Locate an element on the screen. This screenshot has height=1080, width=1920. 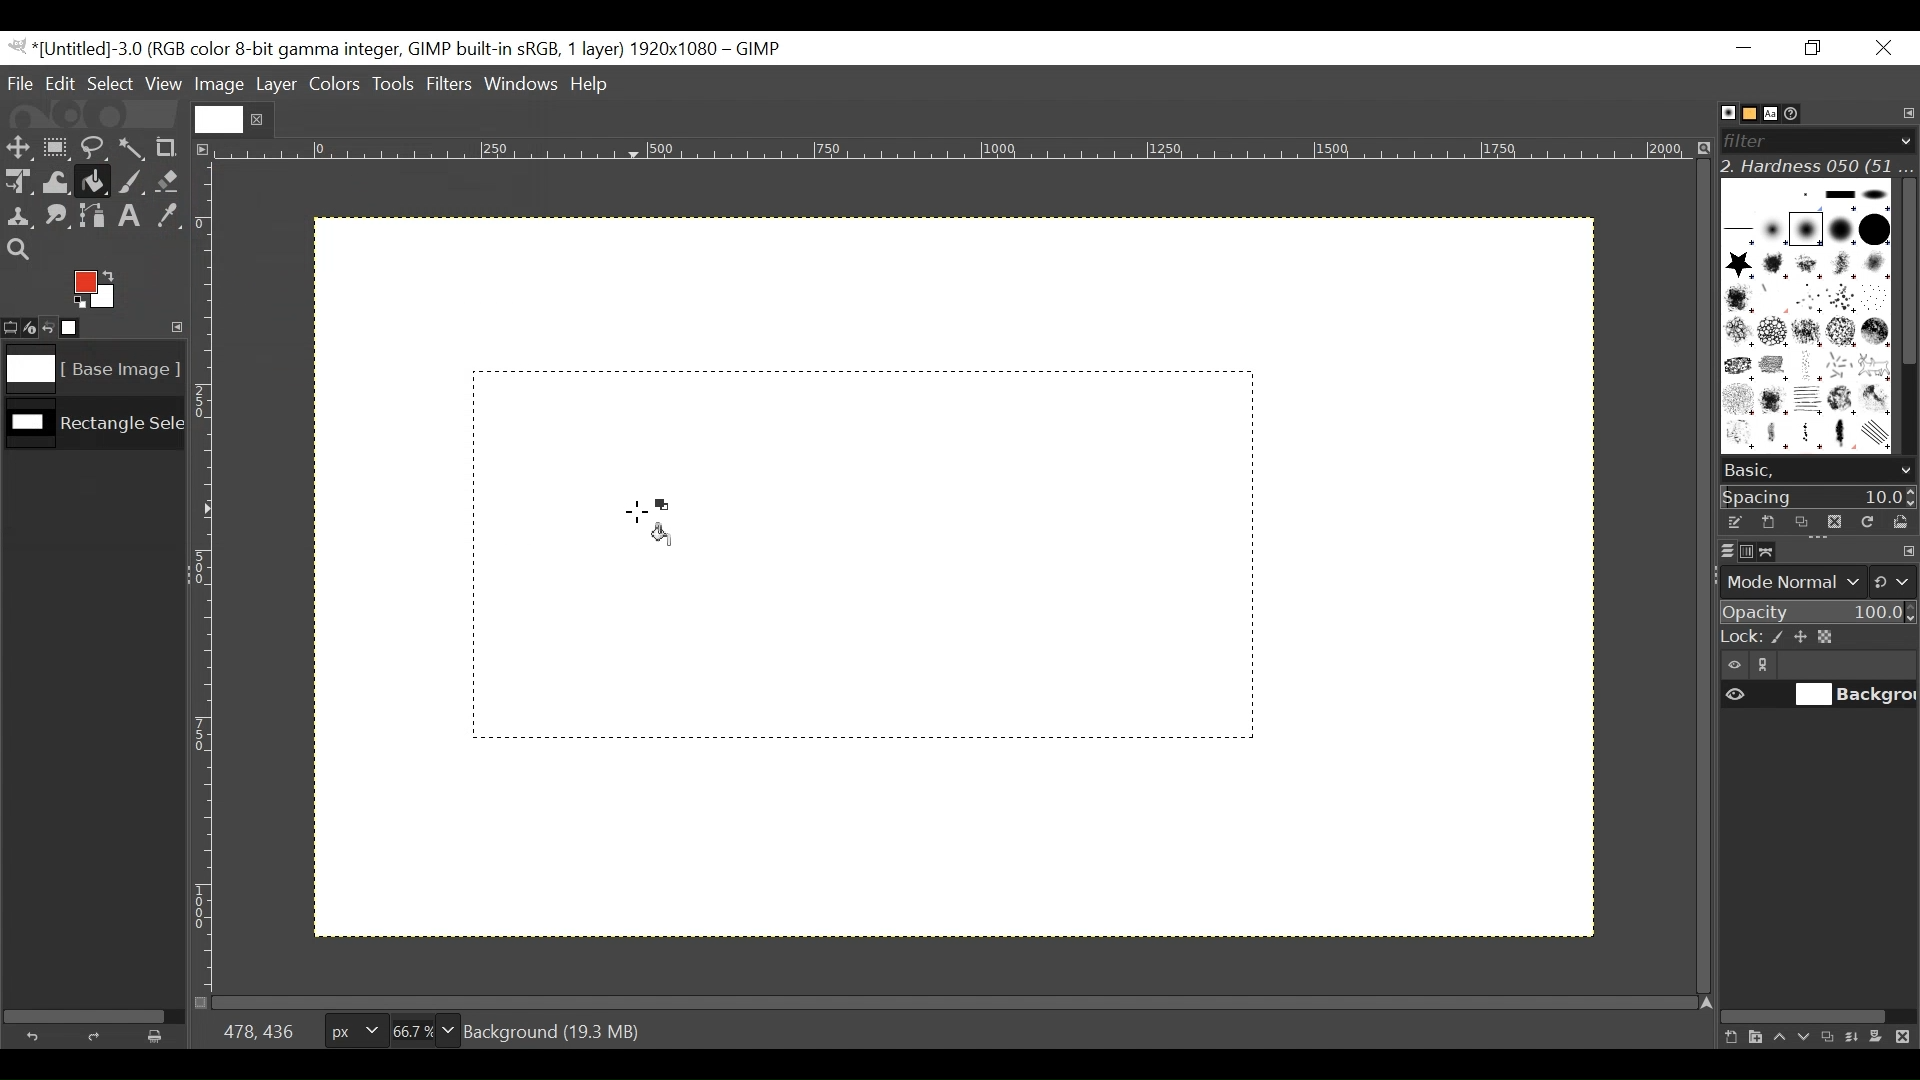
Vertical scroll bar is located at coordinates (1906, 269).